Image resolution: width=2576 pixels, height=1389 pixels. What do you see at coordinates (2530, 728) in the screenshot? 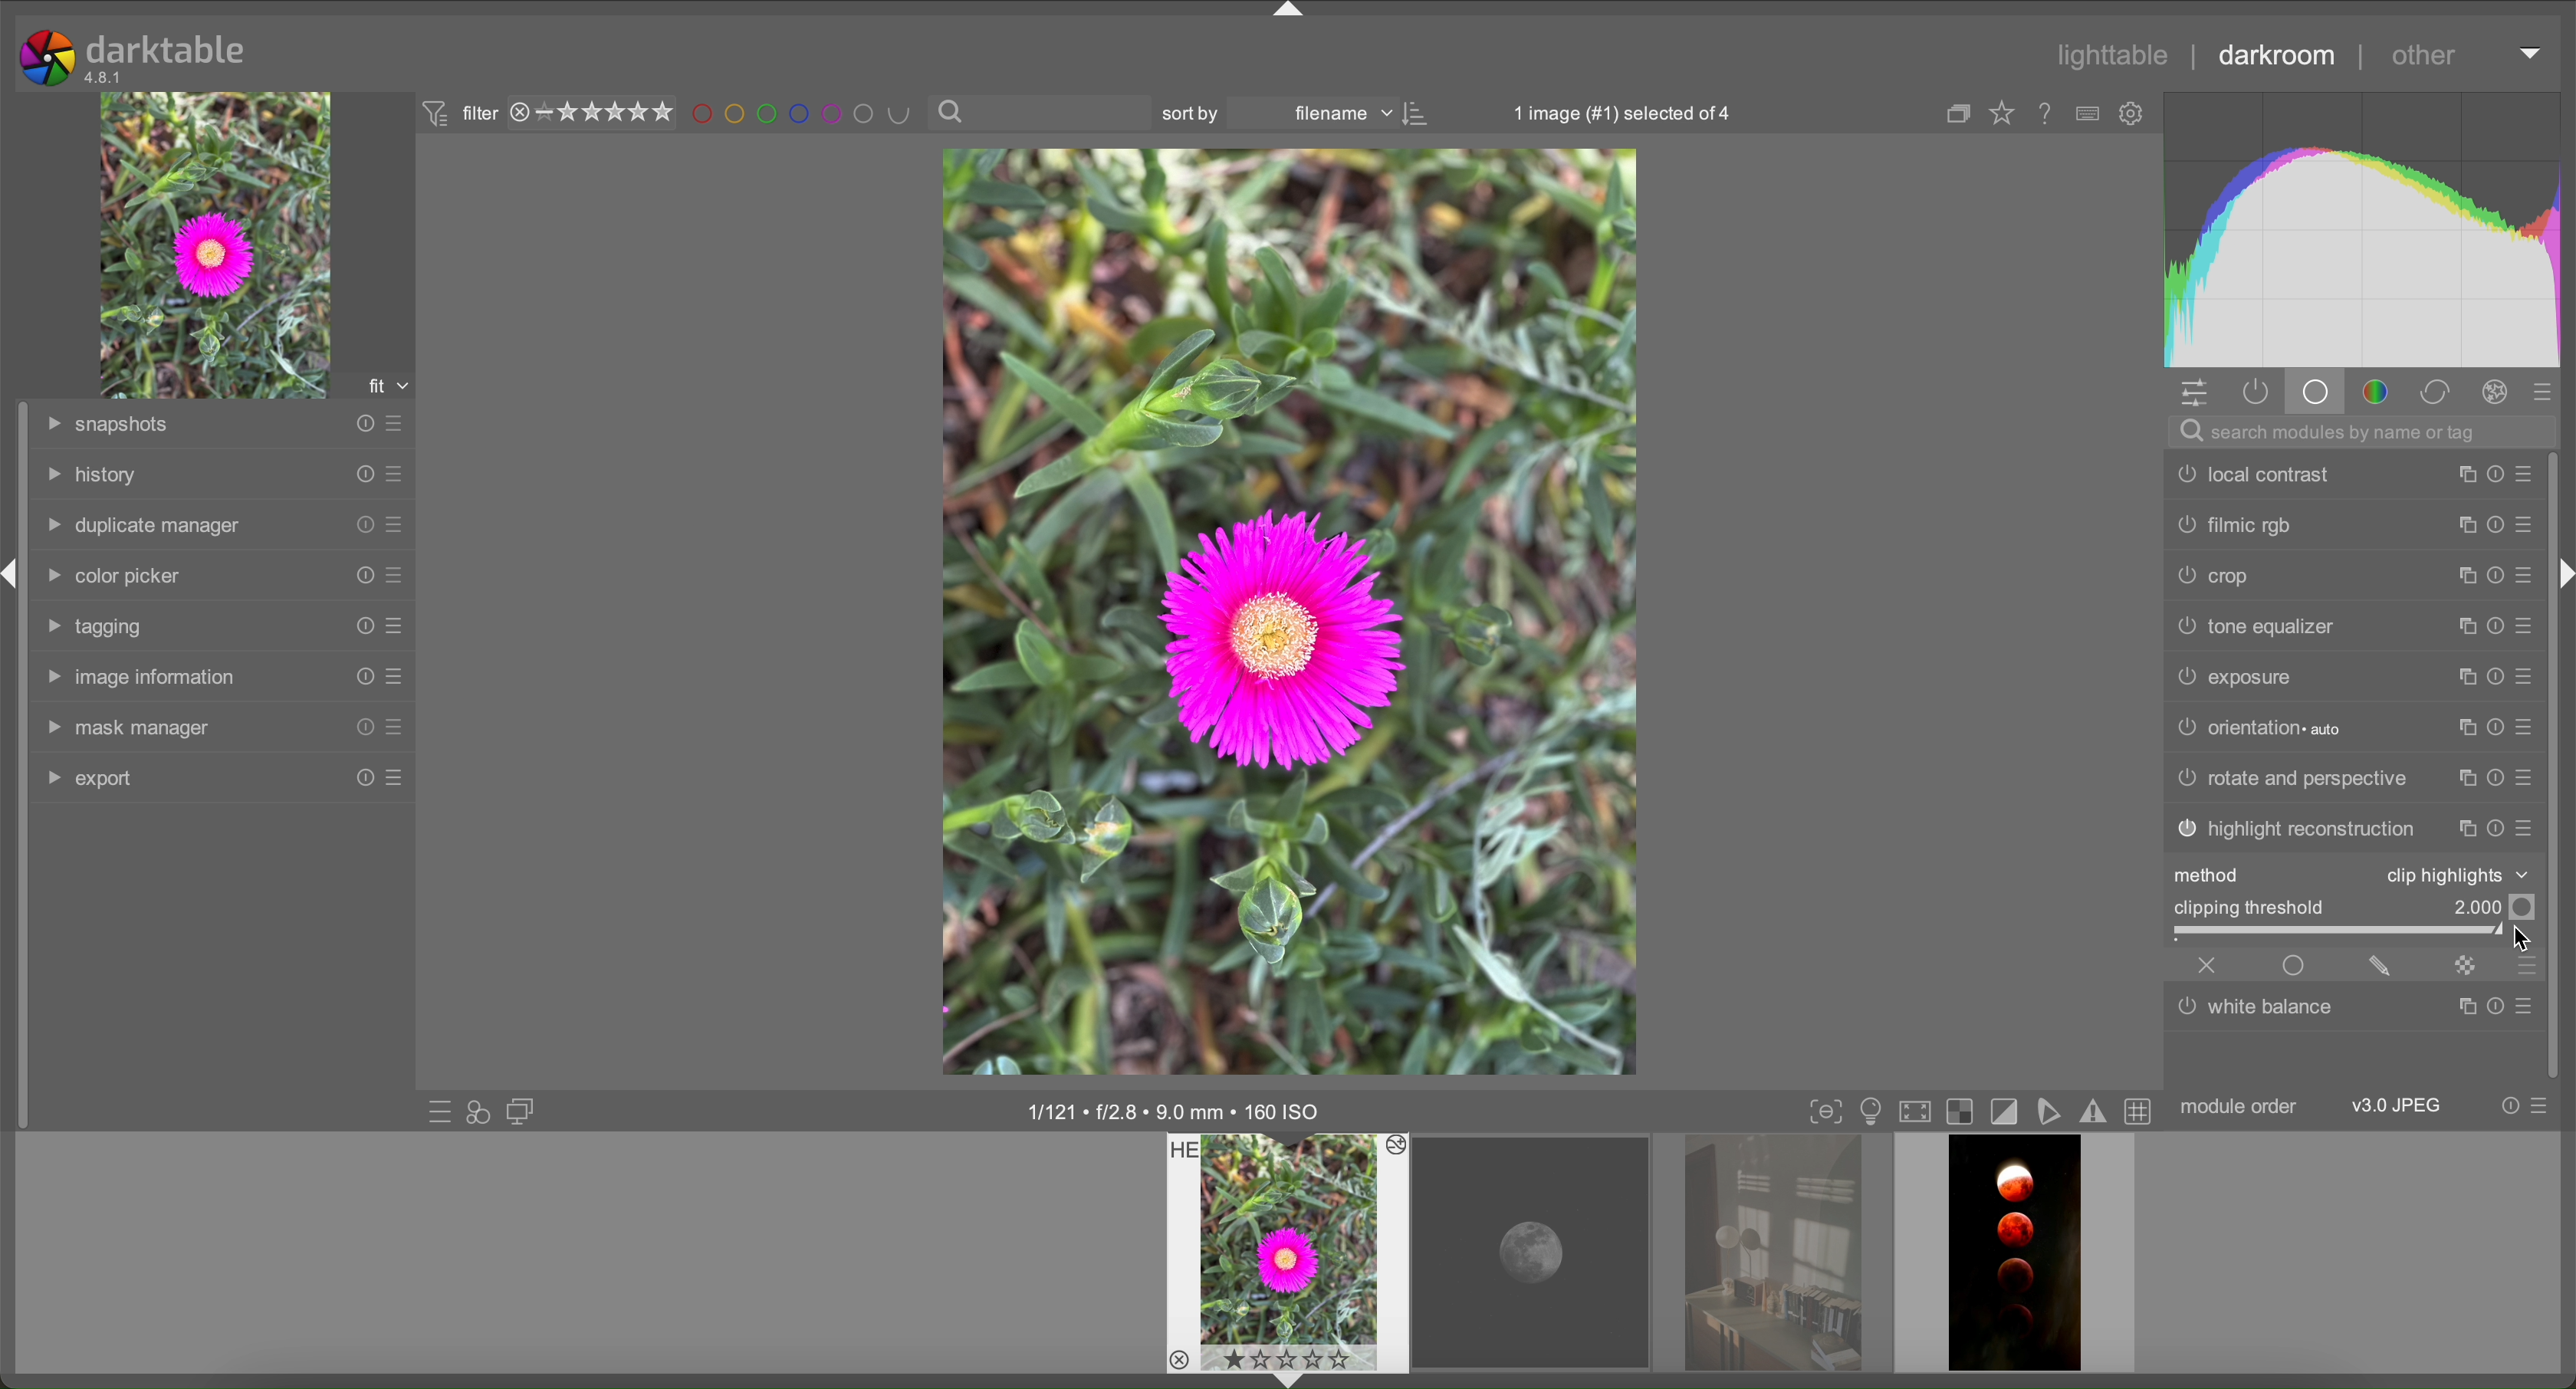
I see `presets` at bounding box center [2530, 728].